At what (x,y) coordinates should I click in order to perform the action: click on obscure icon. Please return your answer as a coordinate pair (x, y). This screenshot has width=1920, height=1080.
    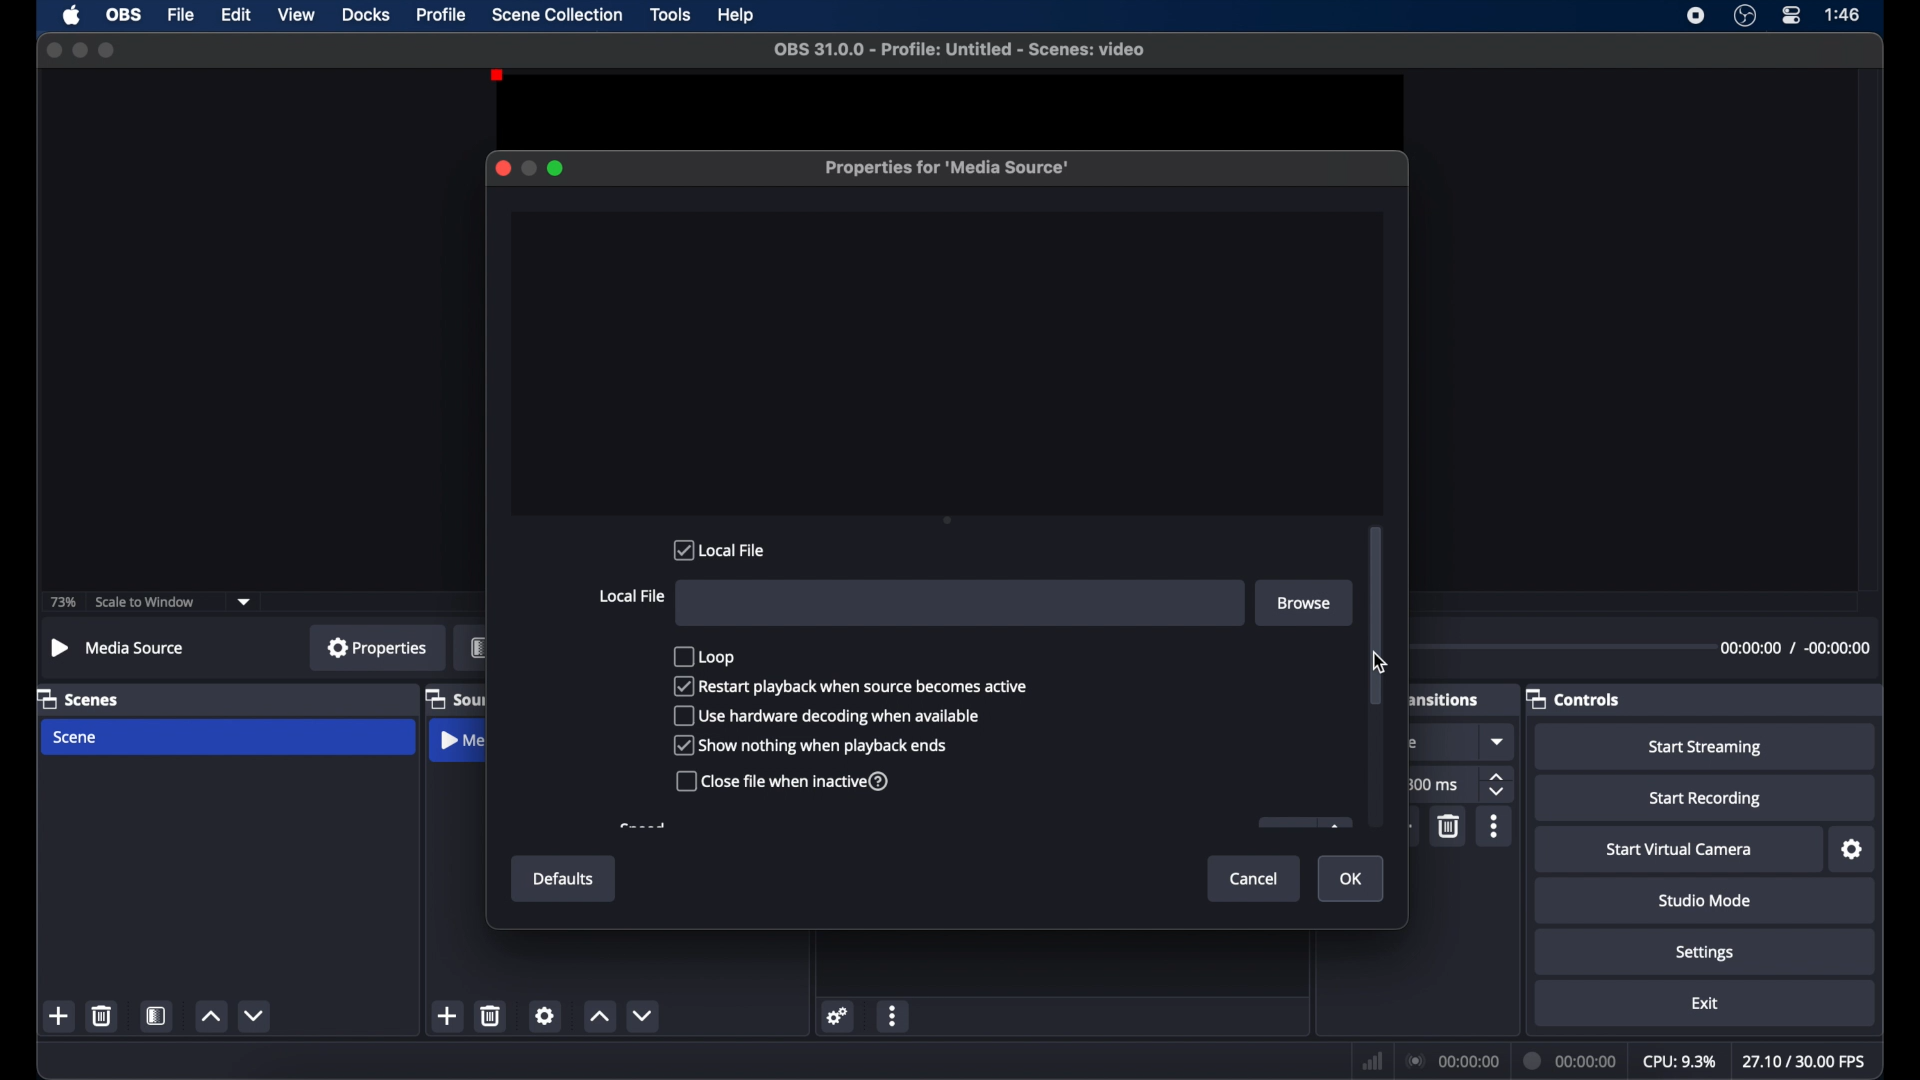
    Looking at the image, I should click on (1306, 822).